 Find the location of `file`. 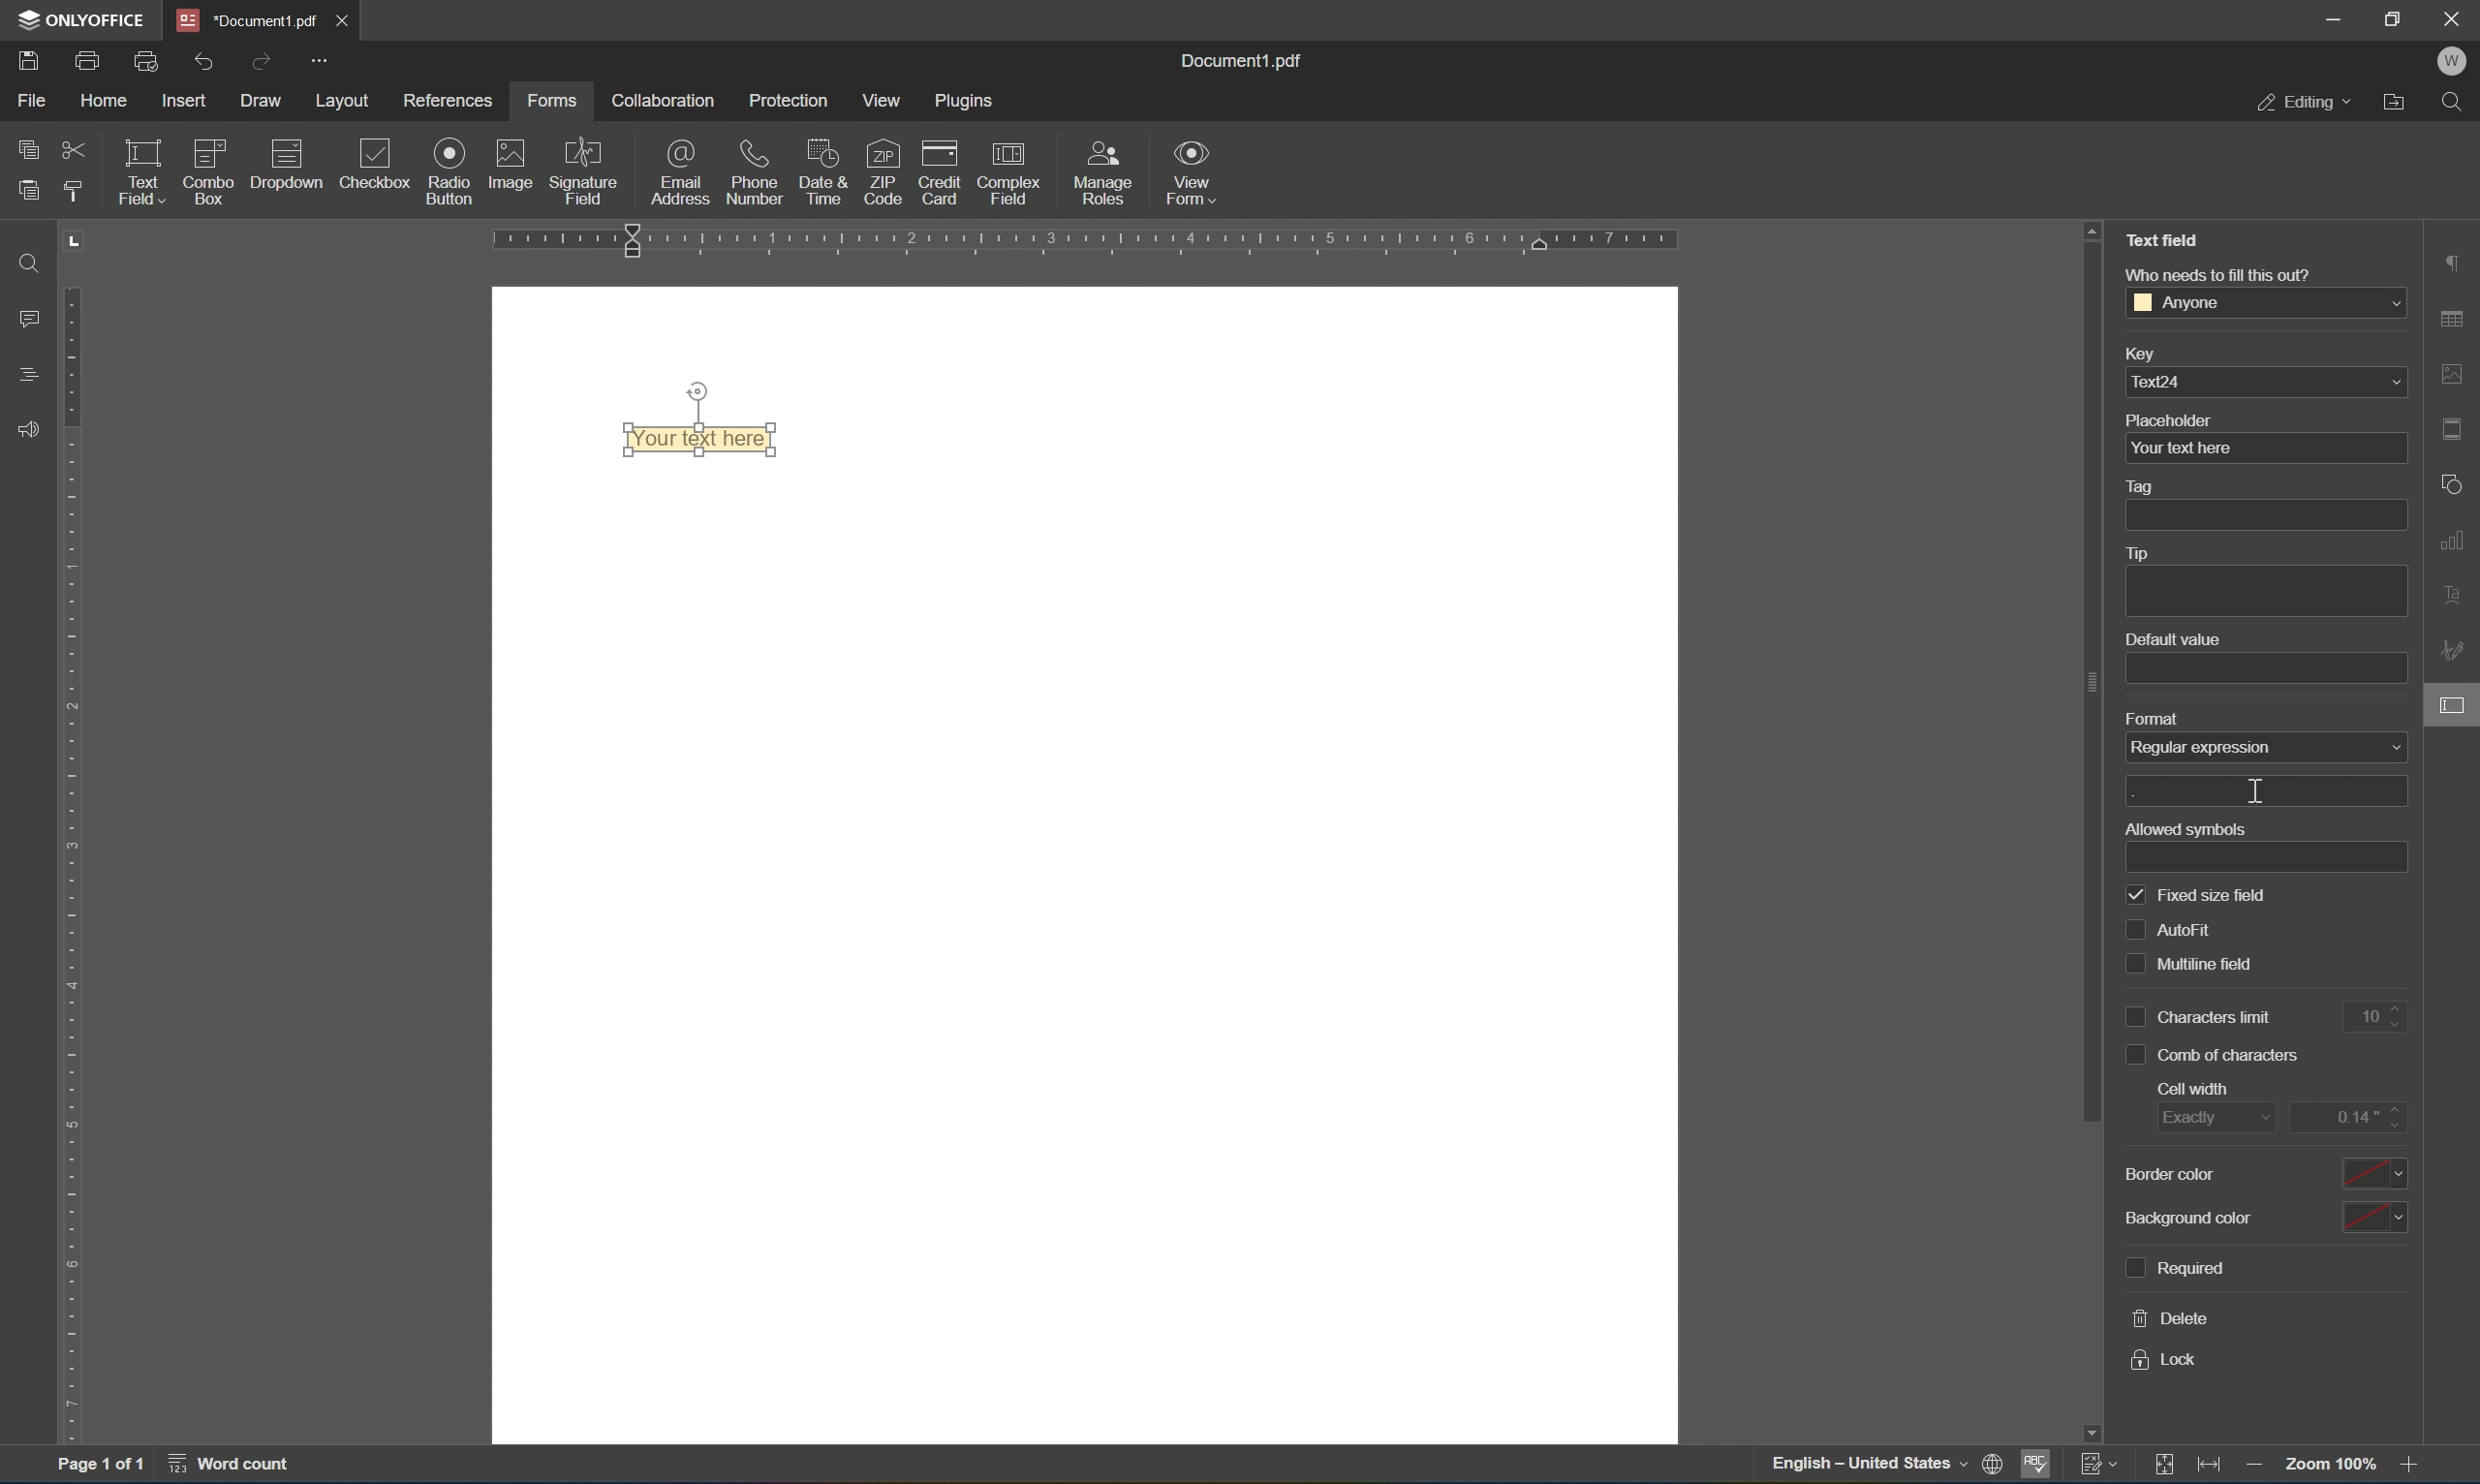

file is located at coordinates (31, 99).